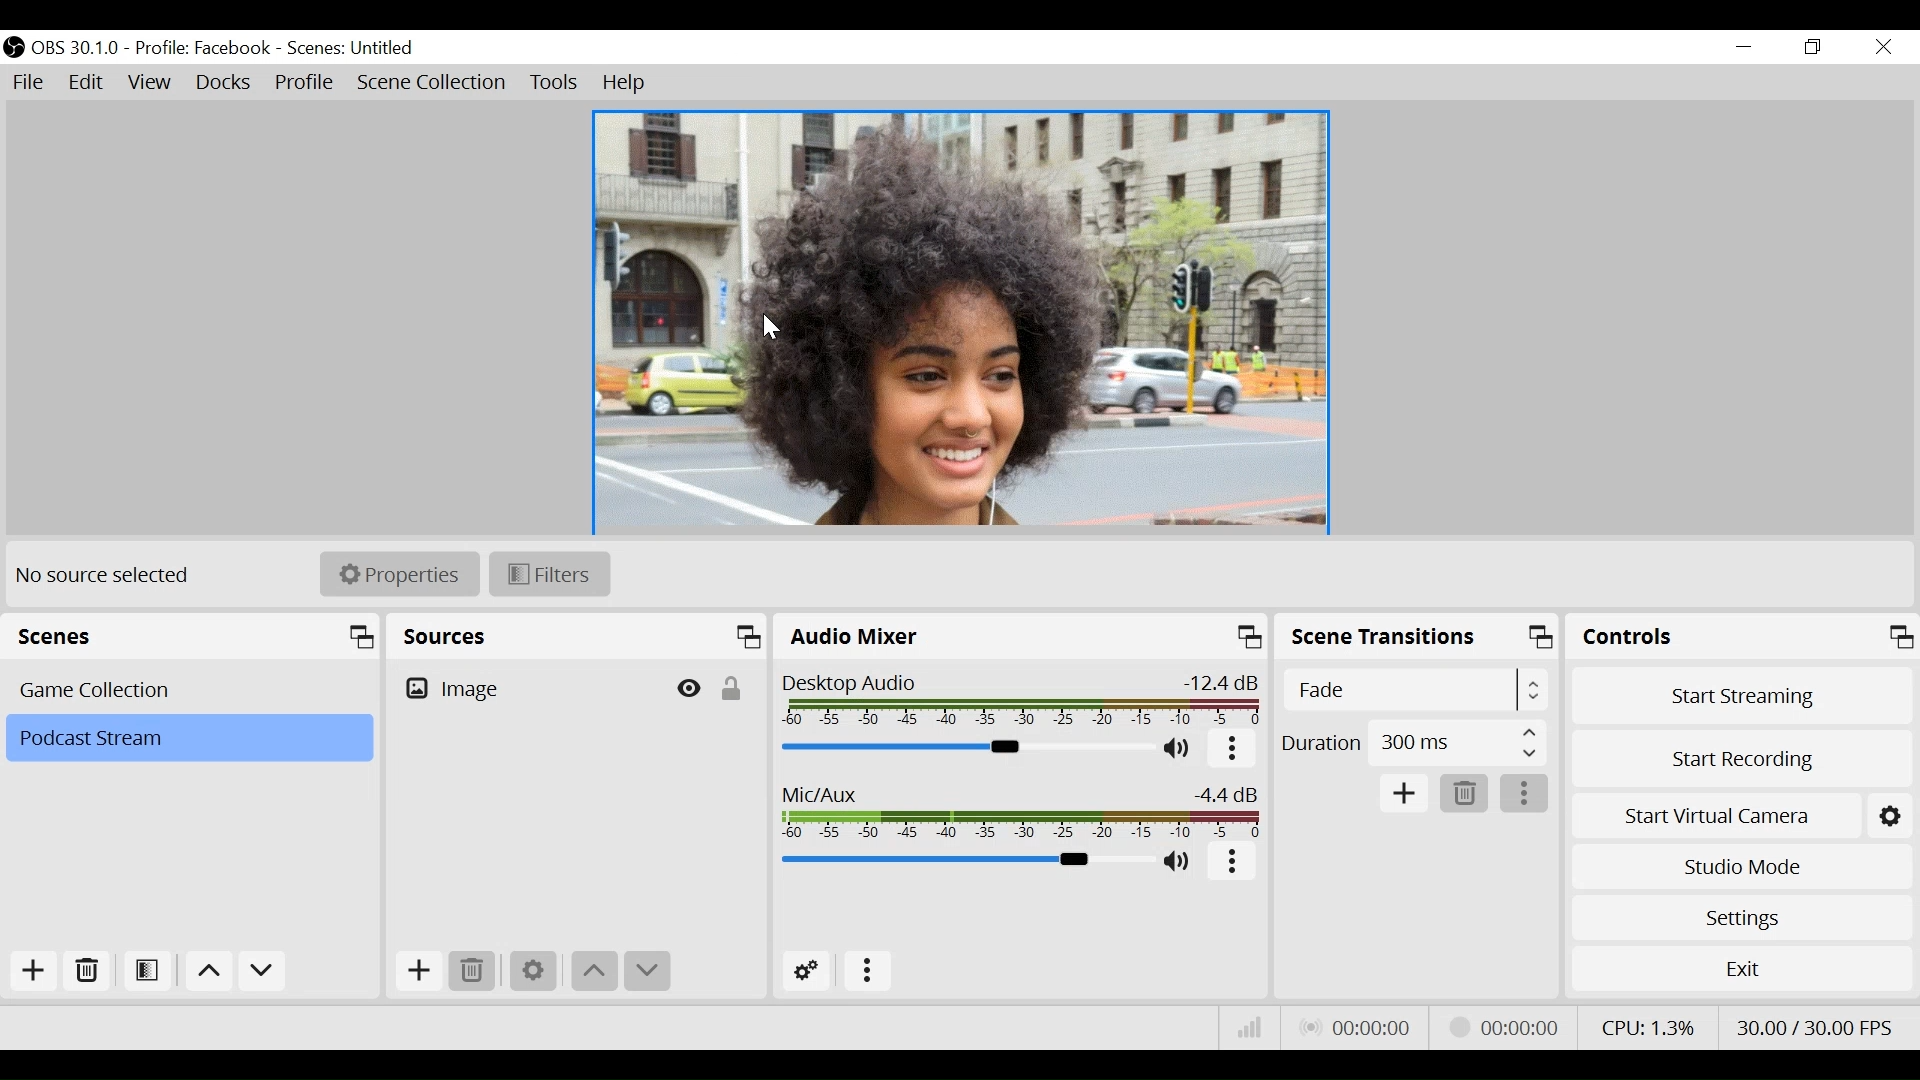  What do you see at coordinates (1406, 792) in the screenshot?
I see `Add ` at bounding box center [1406, 792].